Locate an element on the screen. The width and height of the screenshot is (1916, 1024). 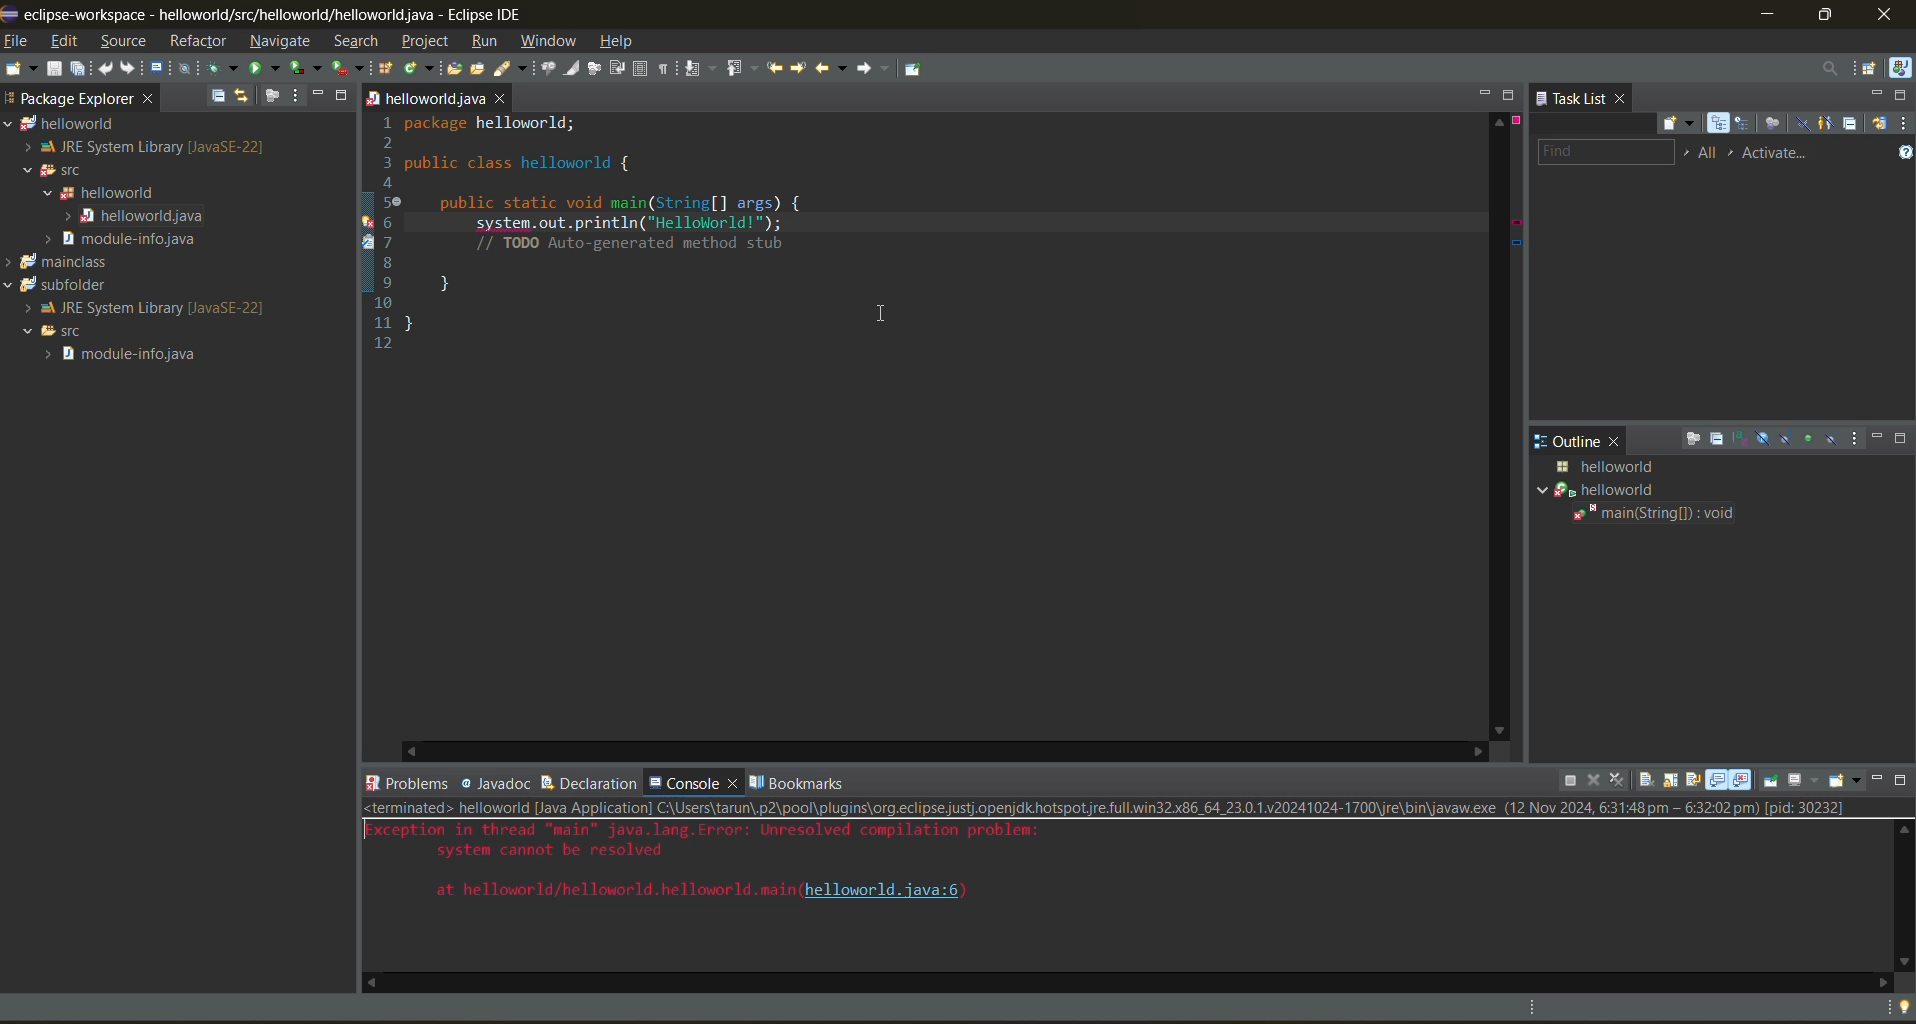
sort is located at coordinates (1746, 440).